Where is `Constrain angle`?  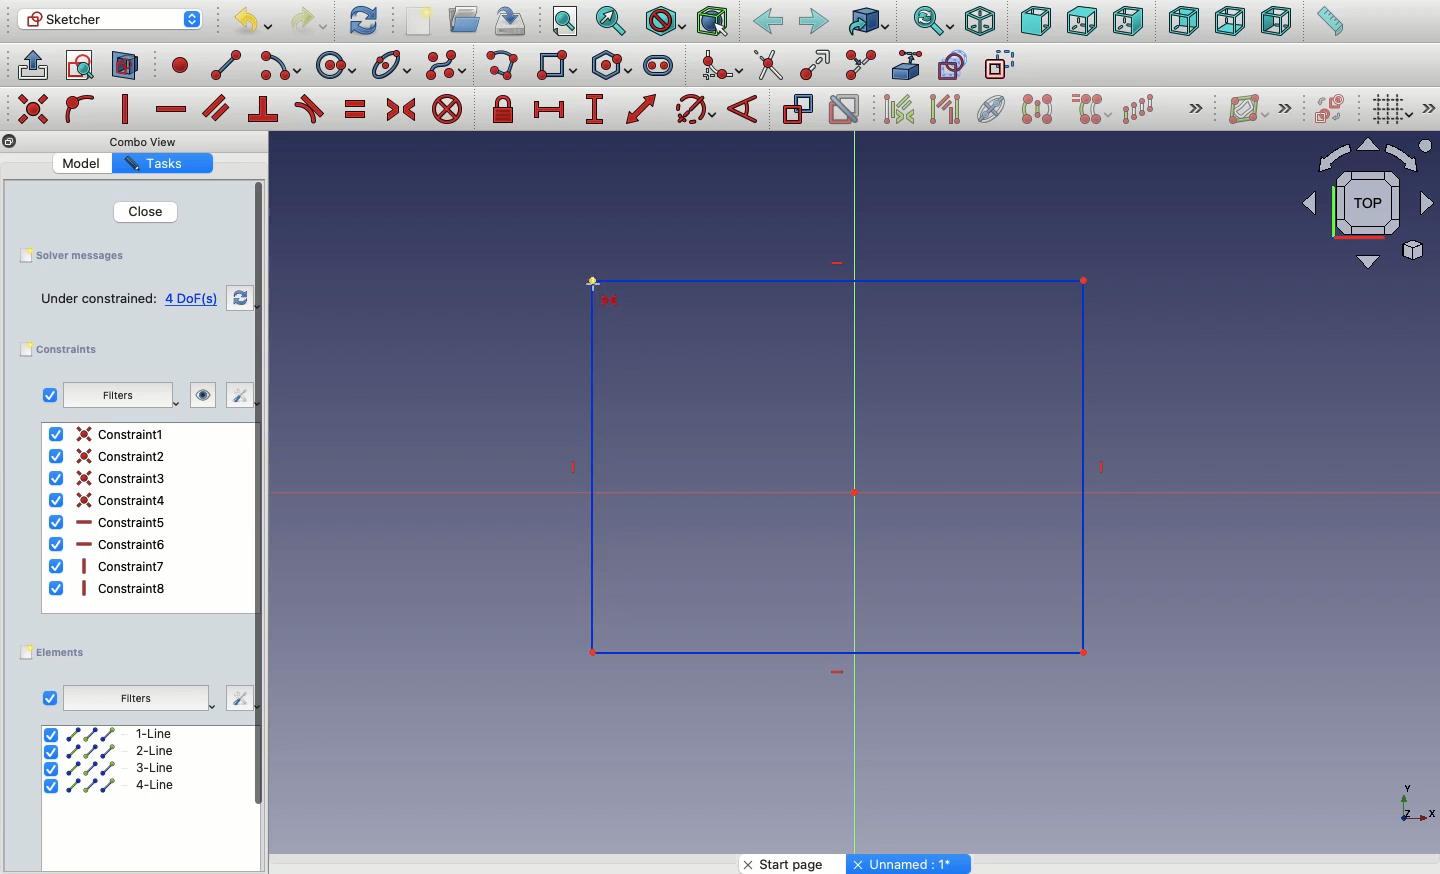 Constrain angle is located at coordinates (743, 109).